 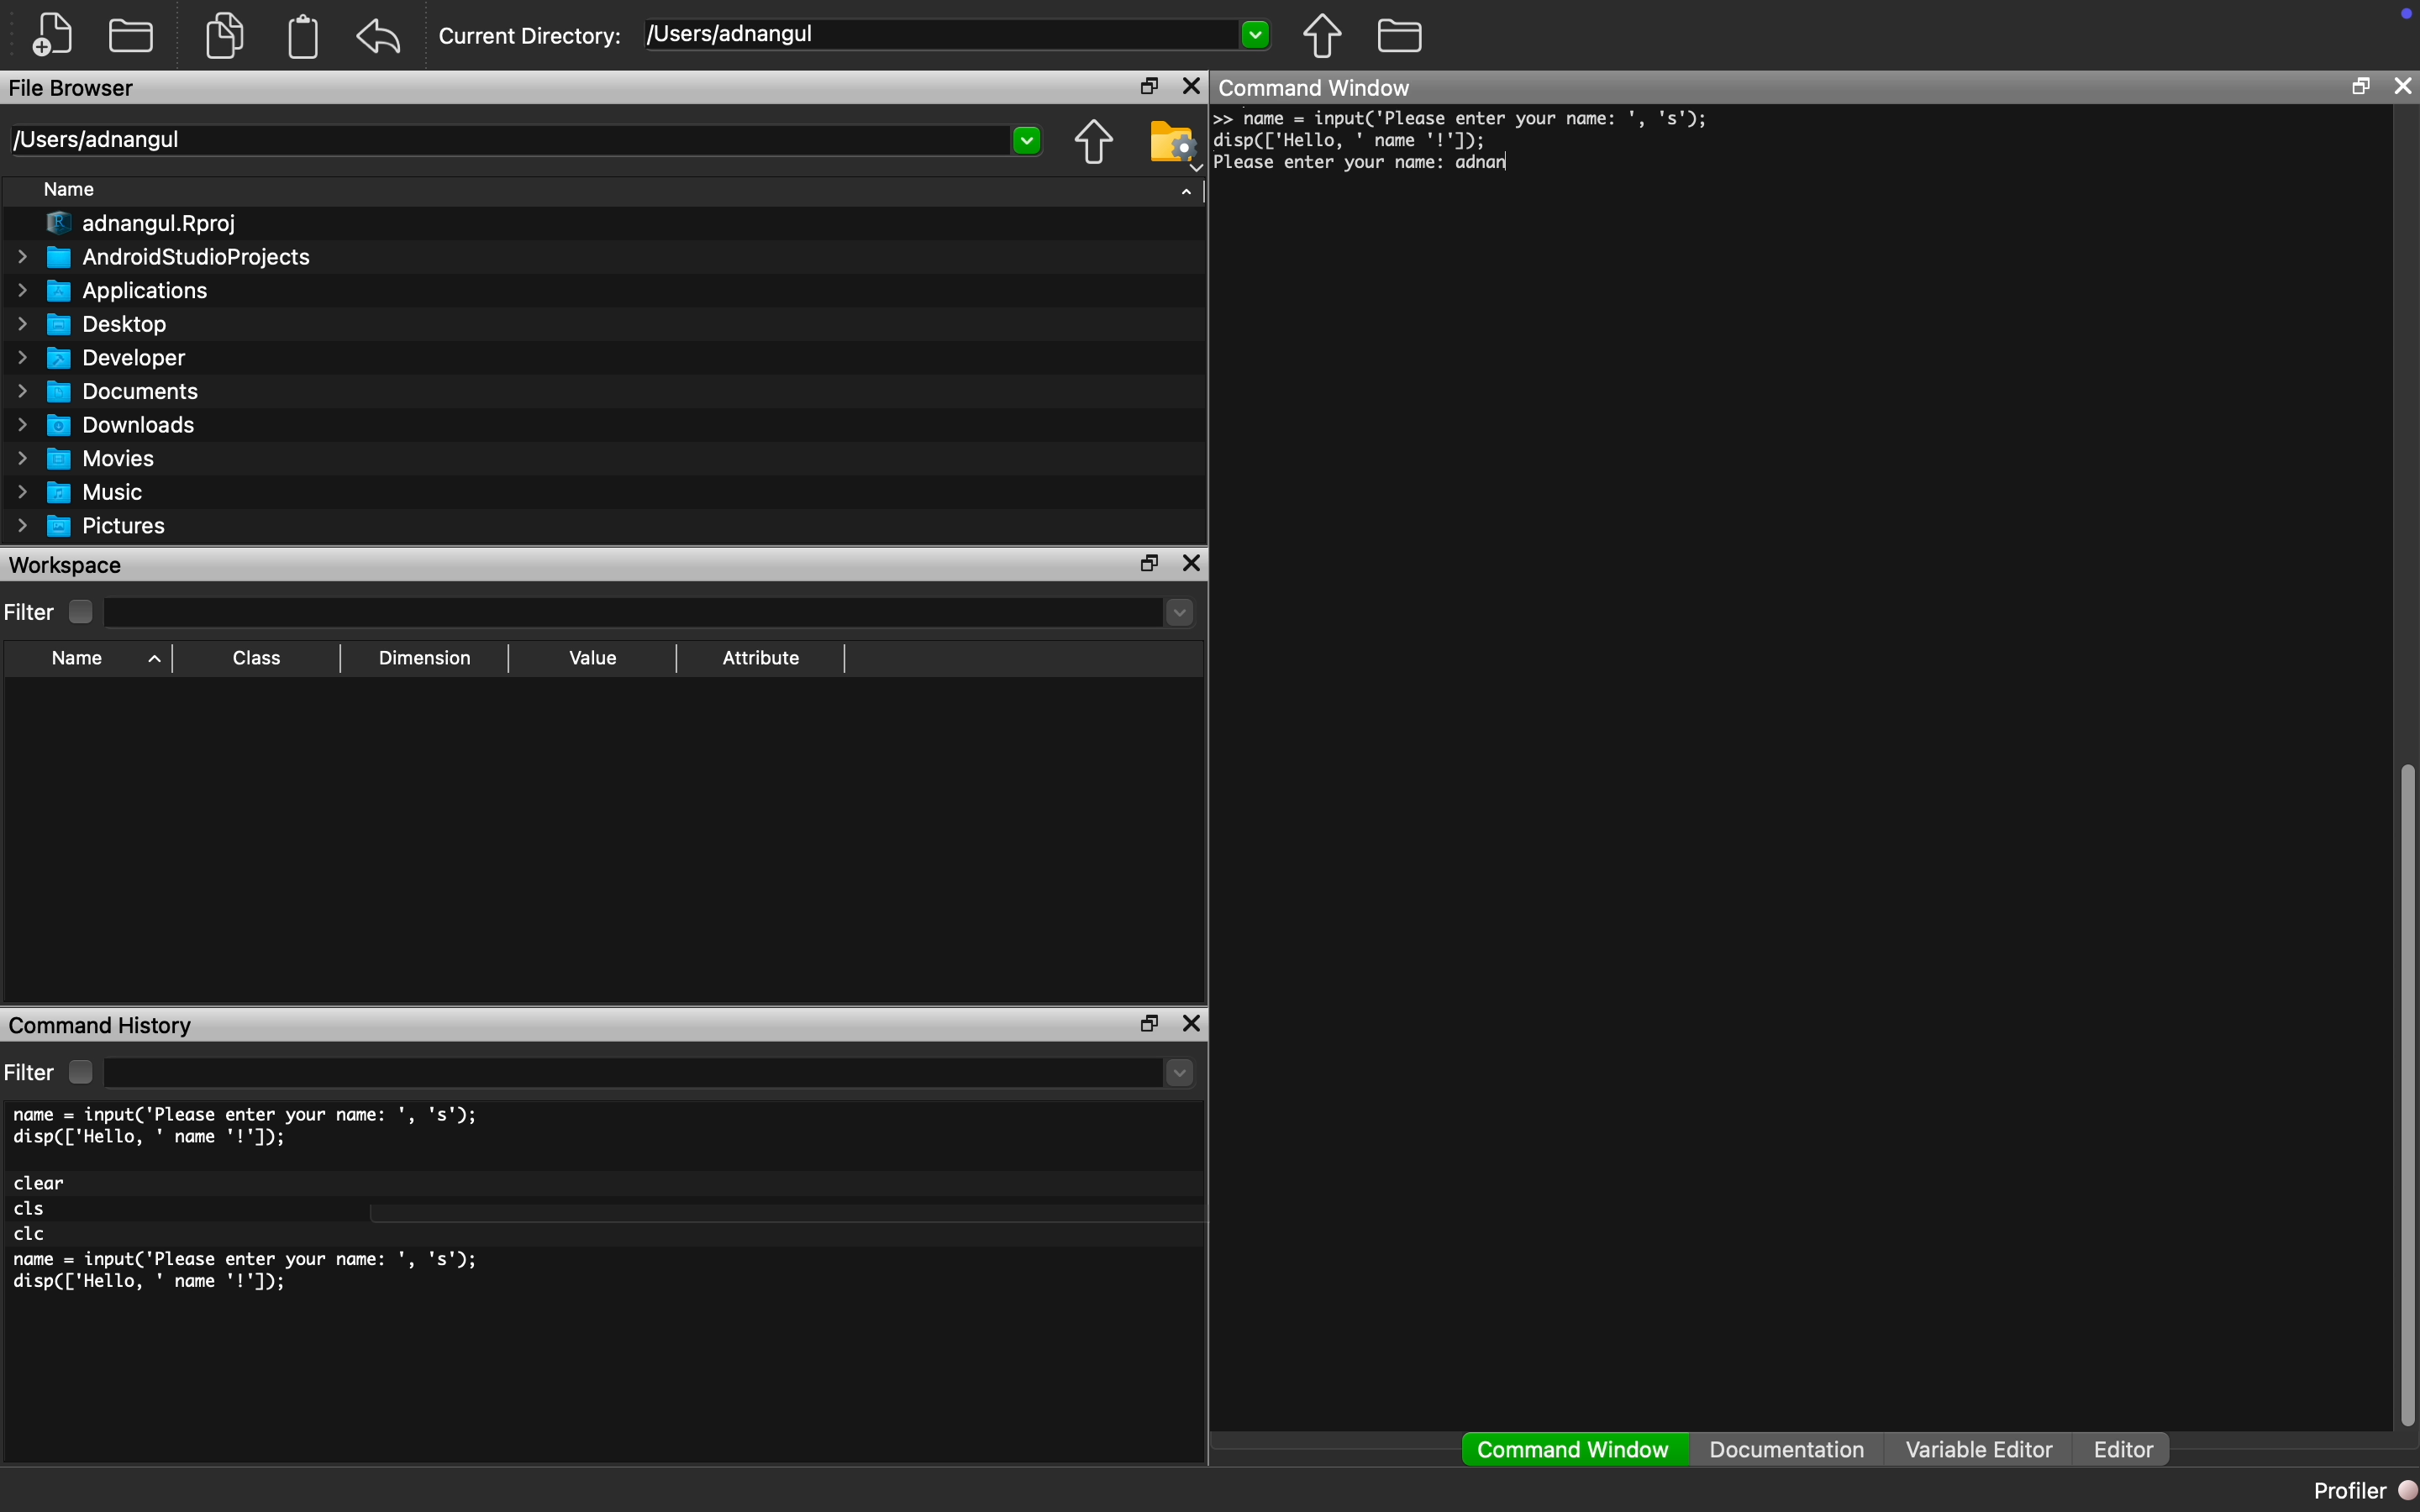 I want to click on close, so click(x=1192, y=1023).